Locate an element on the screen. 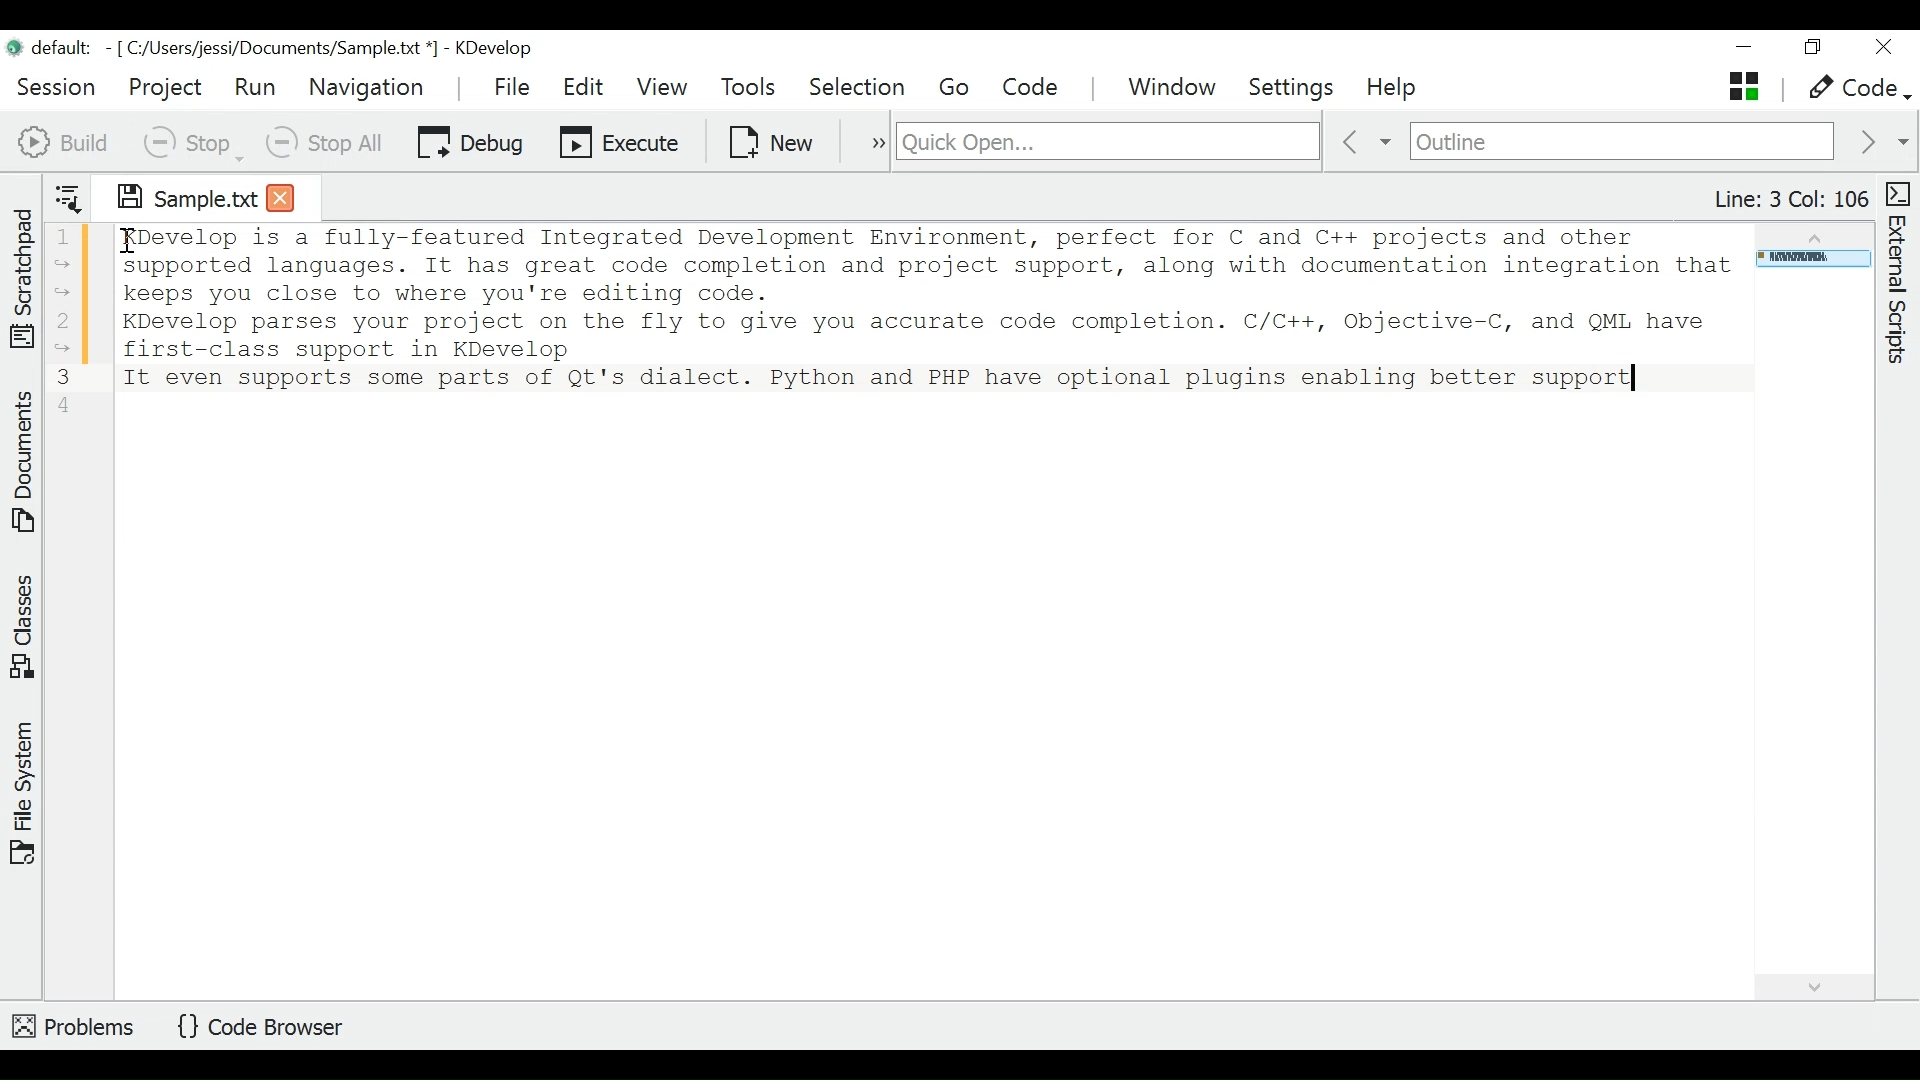  Tools is located at coordinates (754, 88).